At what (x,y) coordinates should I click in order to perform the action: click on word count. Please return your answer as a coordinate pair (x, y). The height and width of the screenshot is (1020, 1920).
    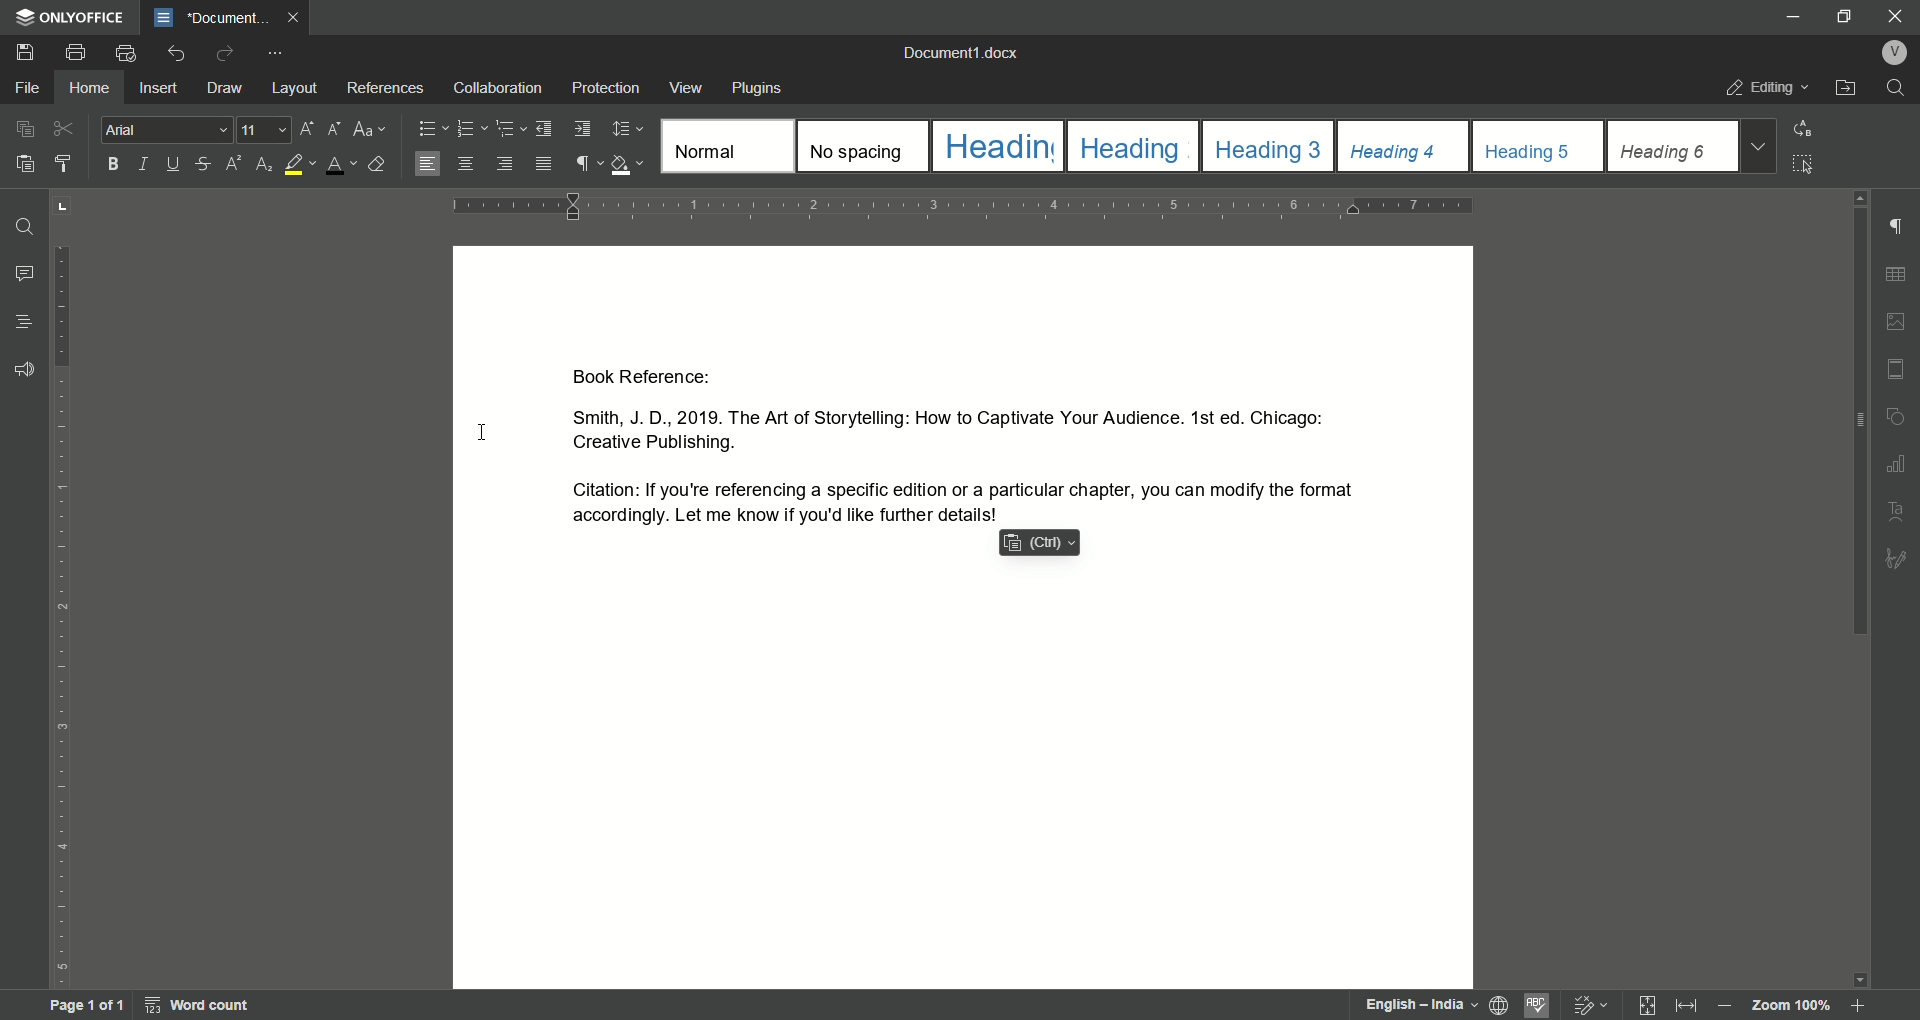
    Looking at the image, I should click on (200, 1005).